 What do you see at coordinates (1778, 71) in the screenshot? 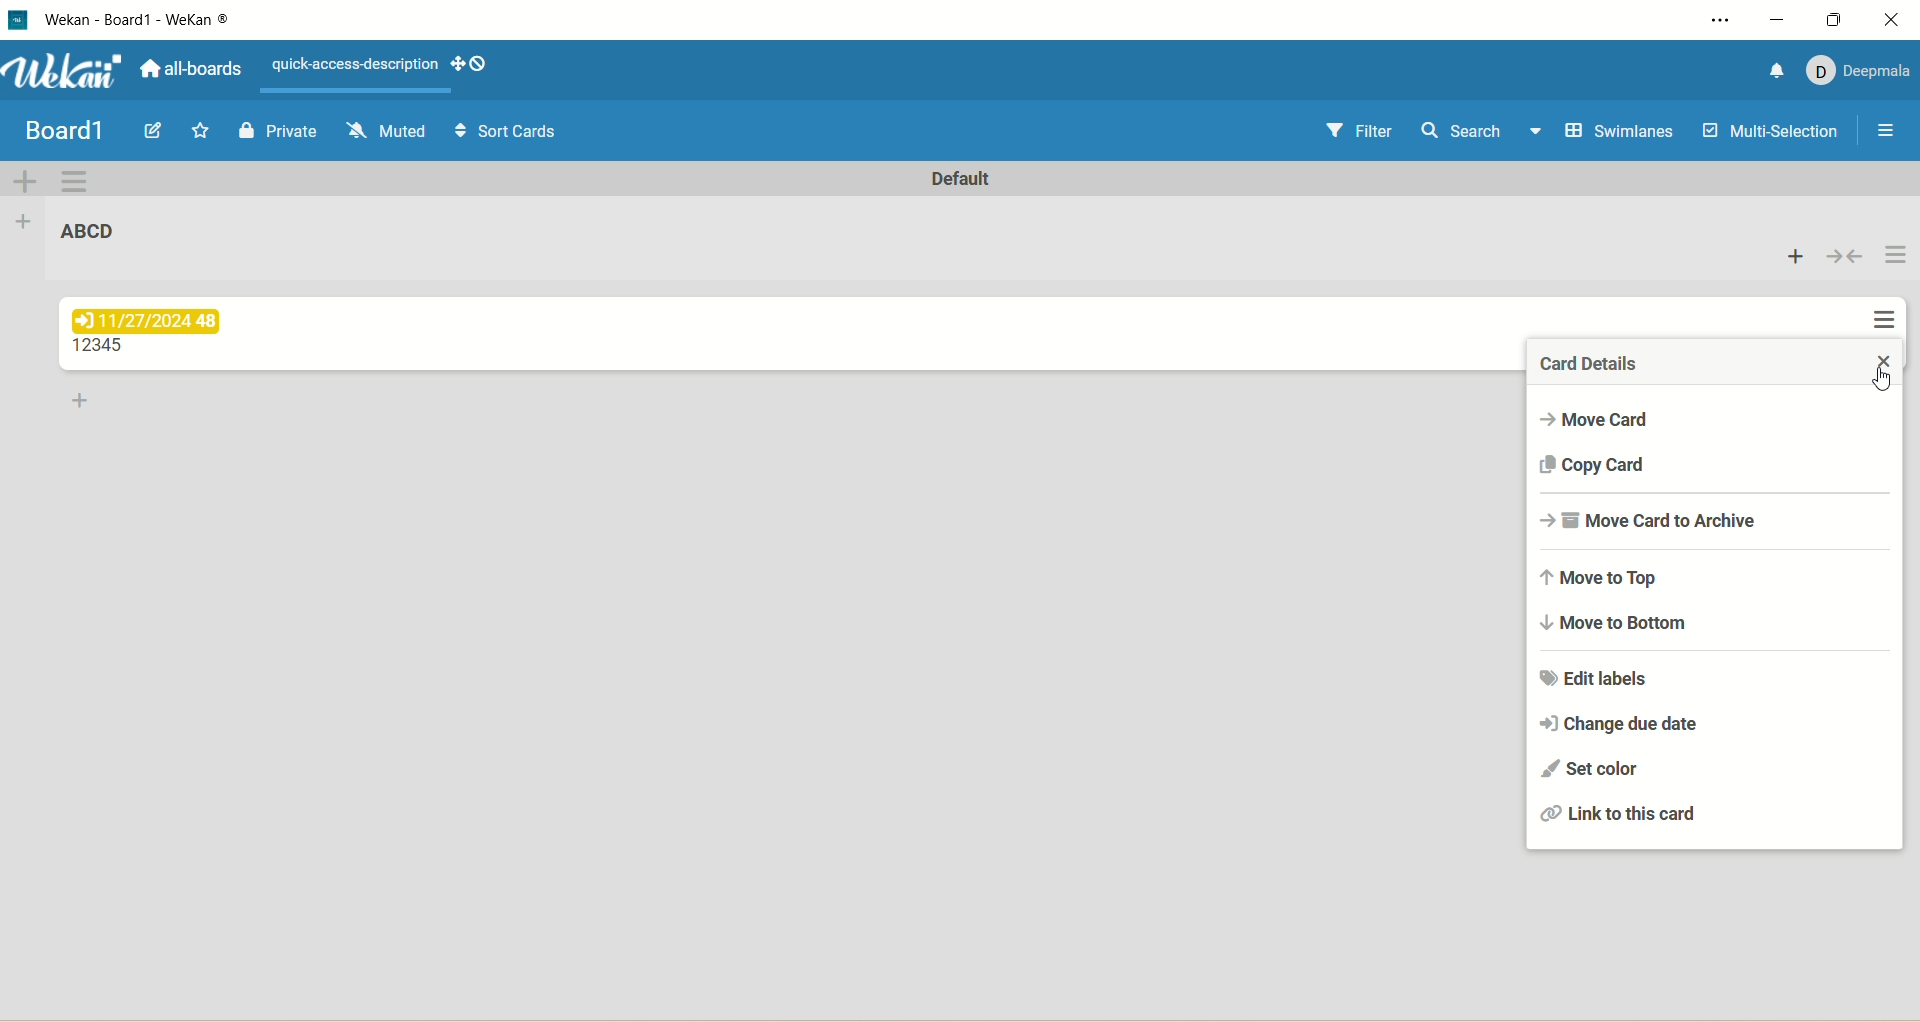
I see `notification` at bounding box center [1778, 71].